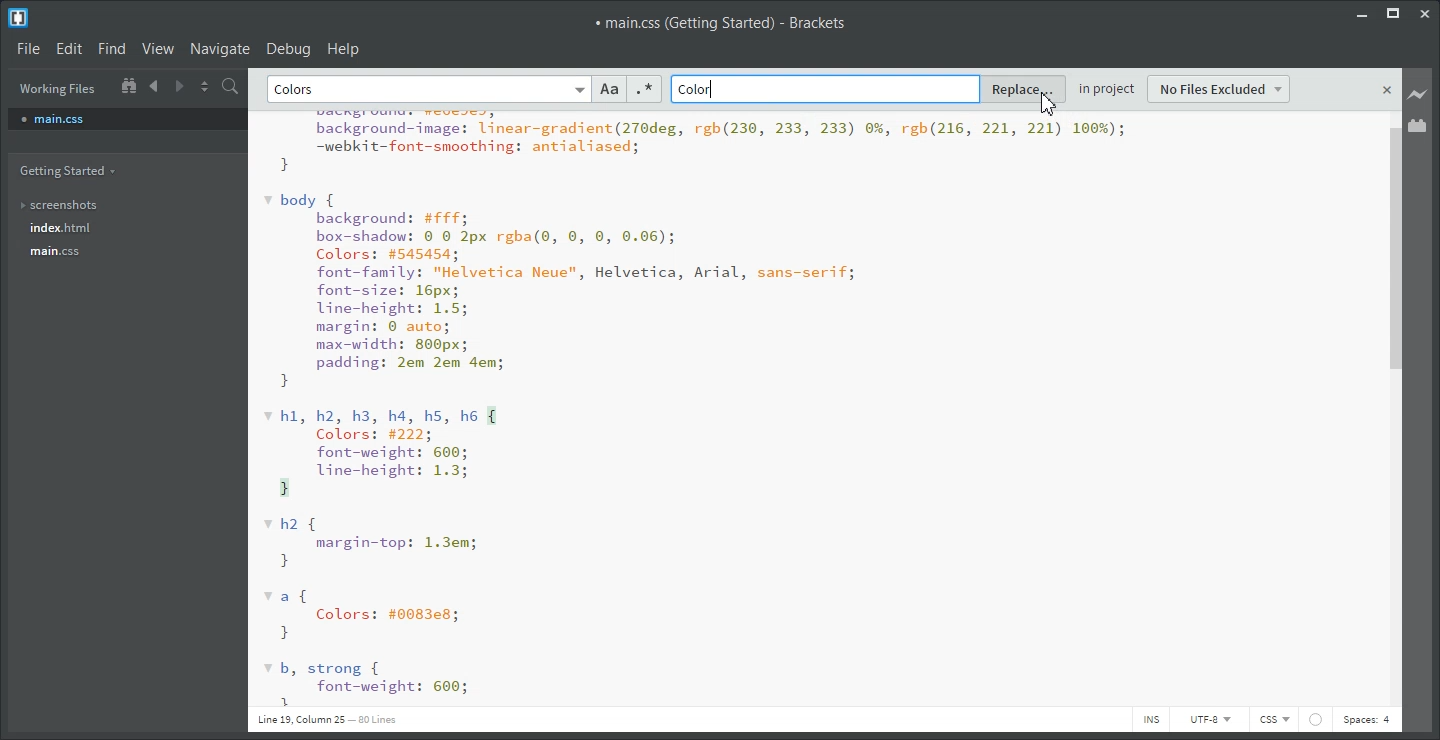 The image size is (1440, 740). What do you see at coordinates (1315, 719) in the screenshot?
I see `icon` at bounding box center [1315, 719].